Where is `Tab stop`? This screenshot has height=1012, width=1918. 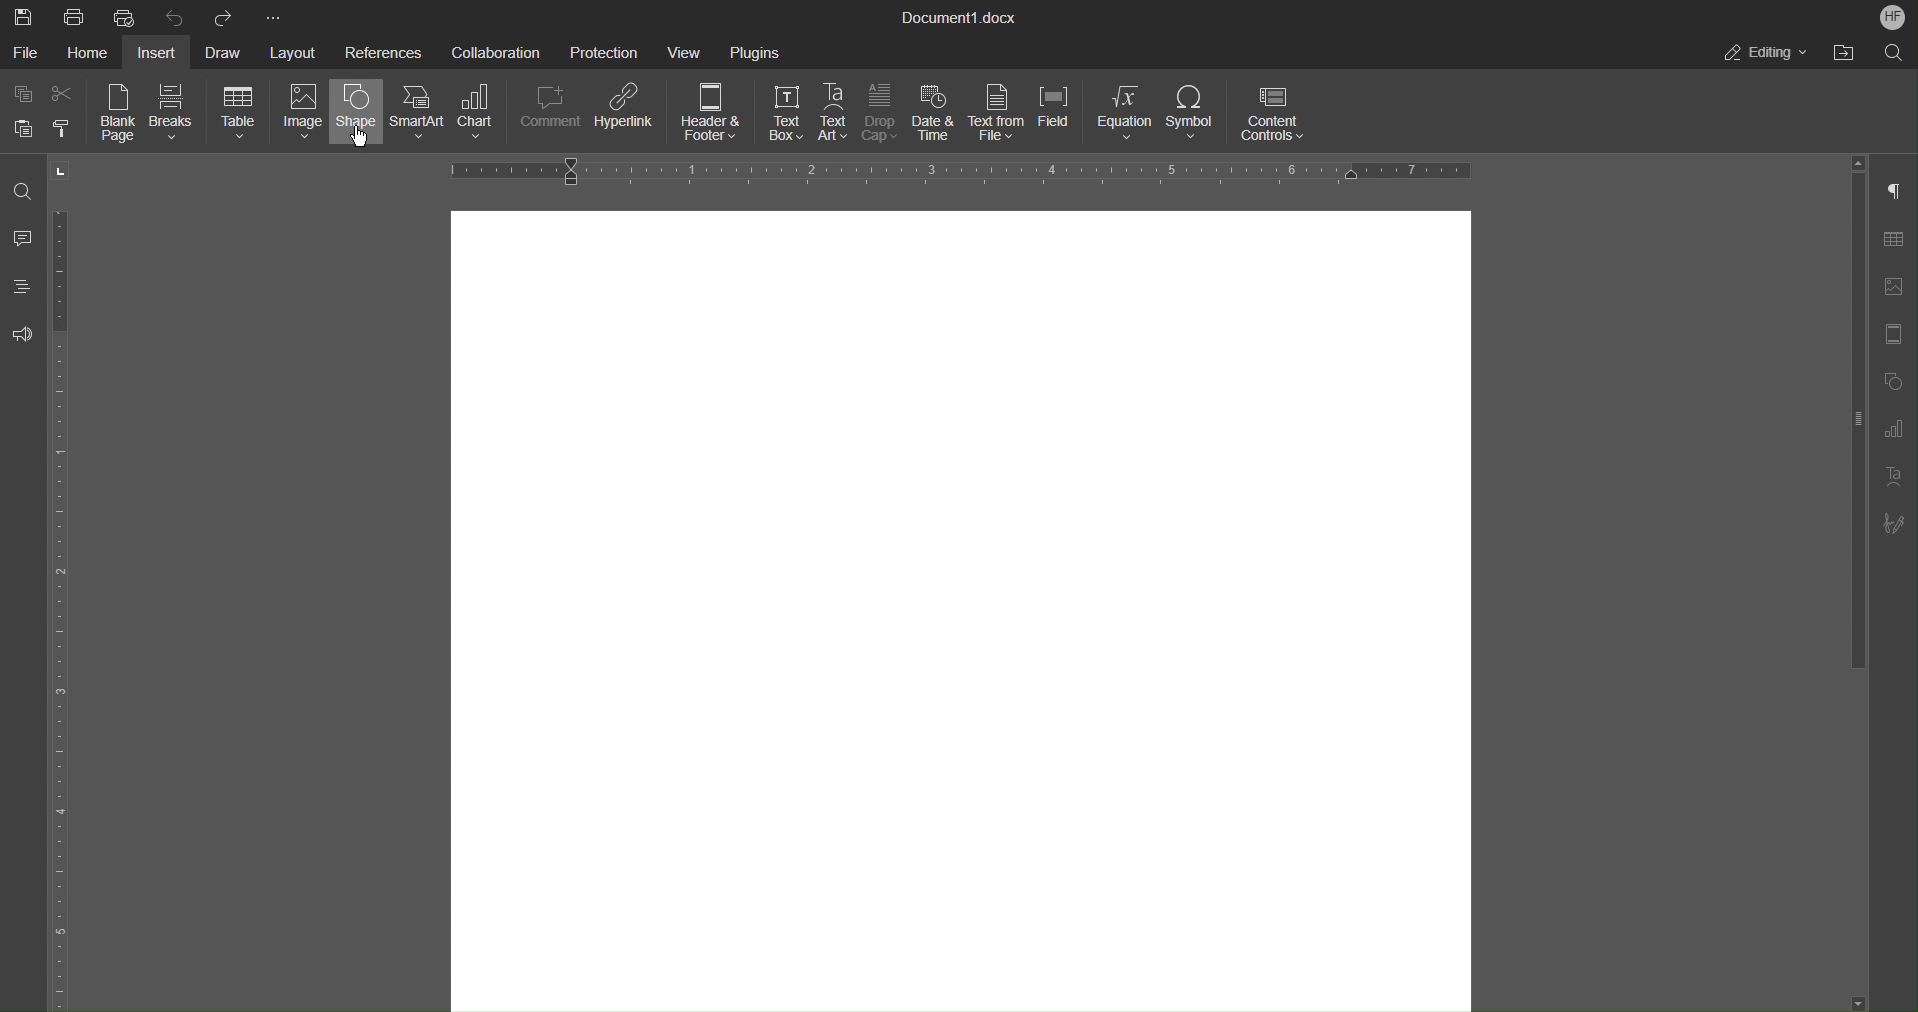 Tab stop is located at coordinates (62, 171).